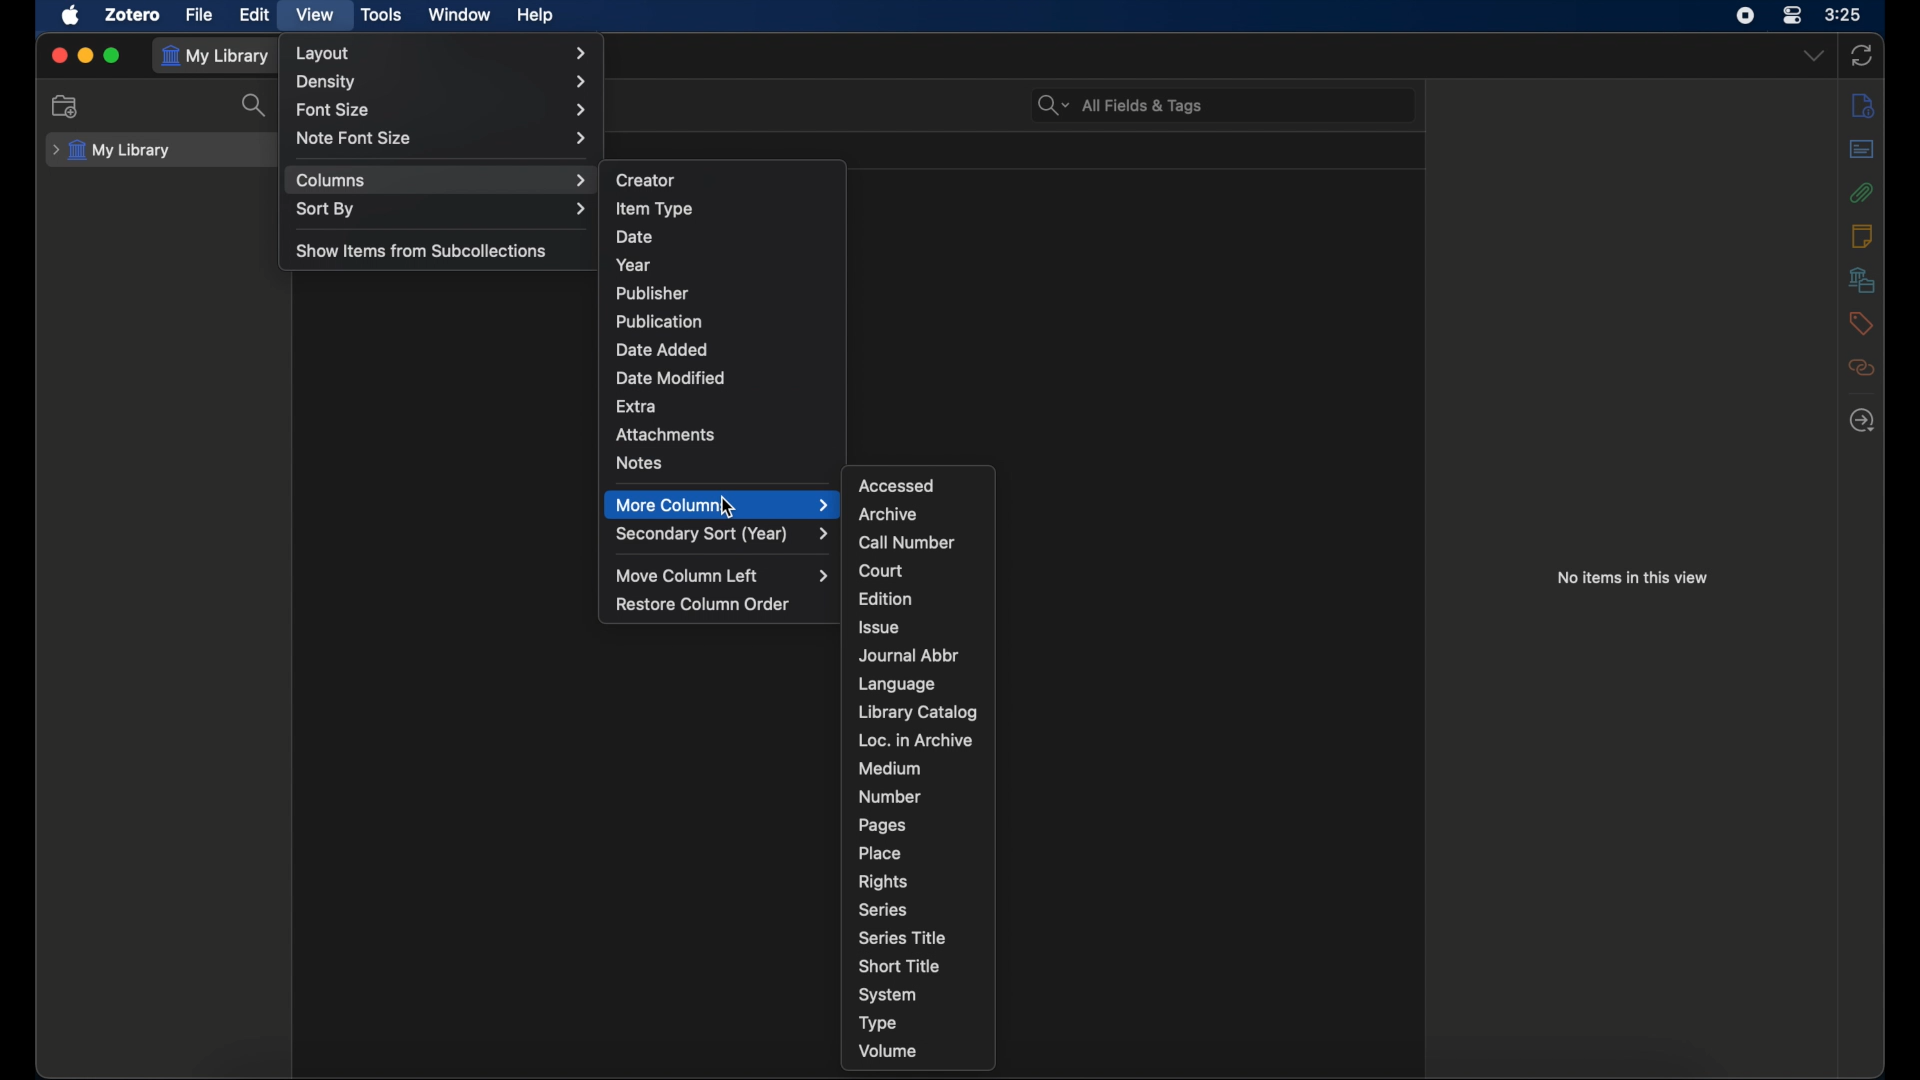 This screenshot has height=1080, width=1920. I want to click on short title, so click(900, 966).